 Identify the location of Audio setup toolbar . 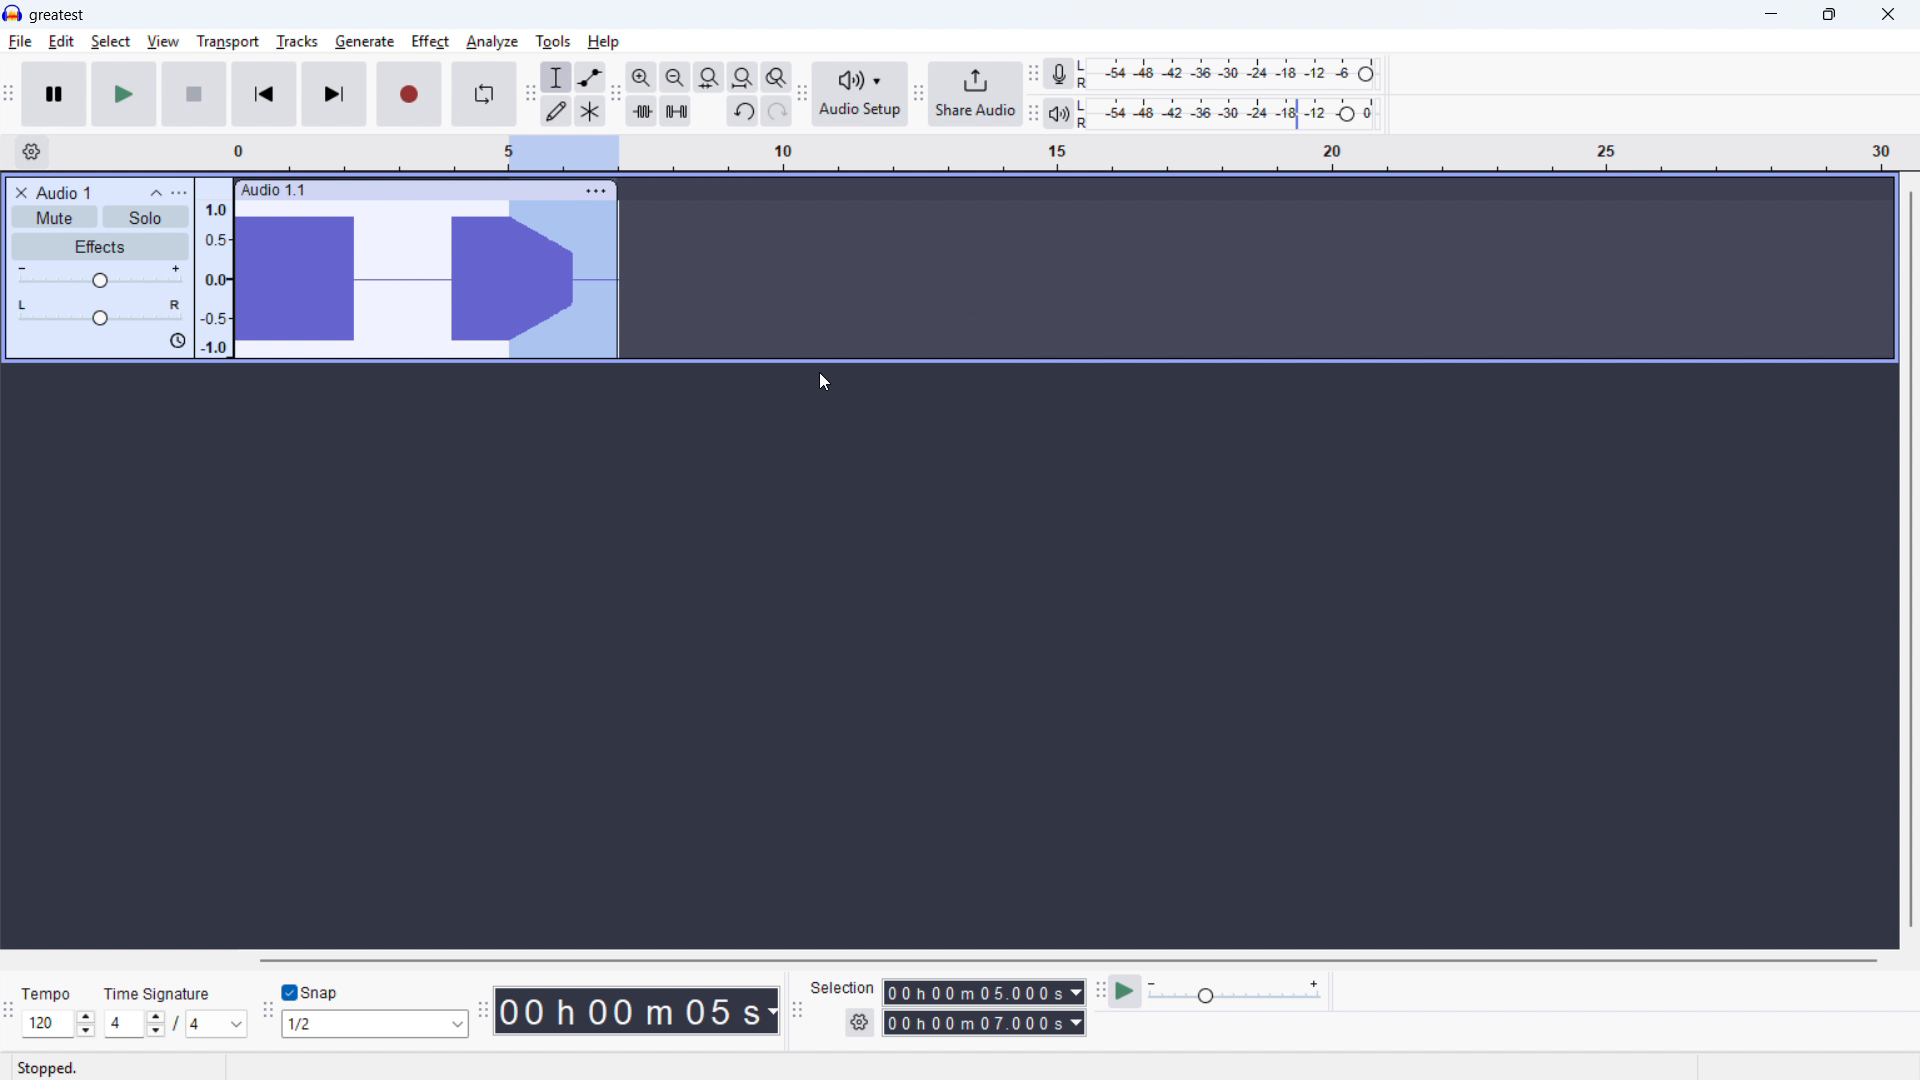
(803, 96).